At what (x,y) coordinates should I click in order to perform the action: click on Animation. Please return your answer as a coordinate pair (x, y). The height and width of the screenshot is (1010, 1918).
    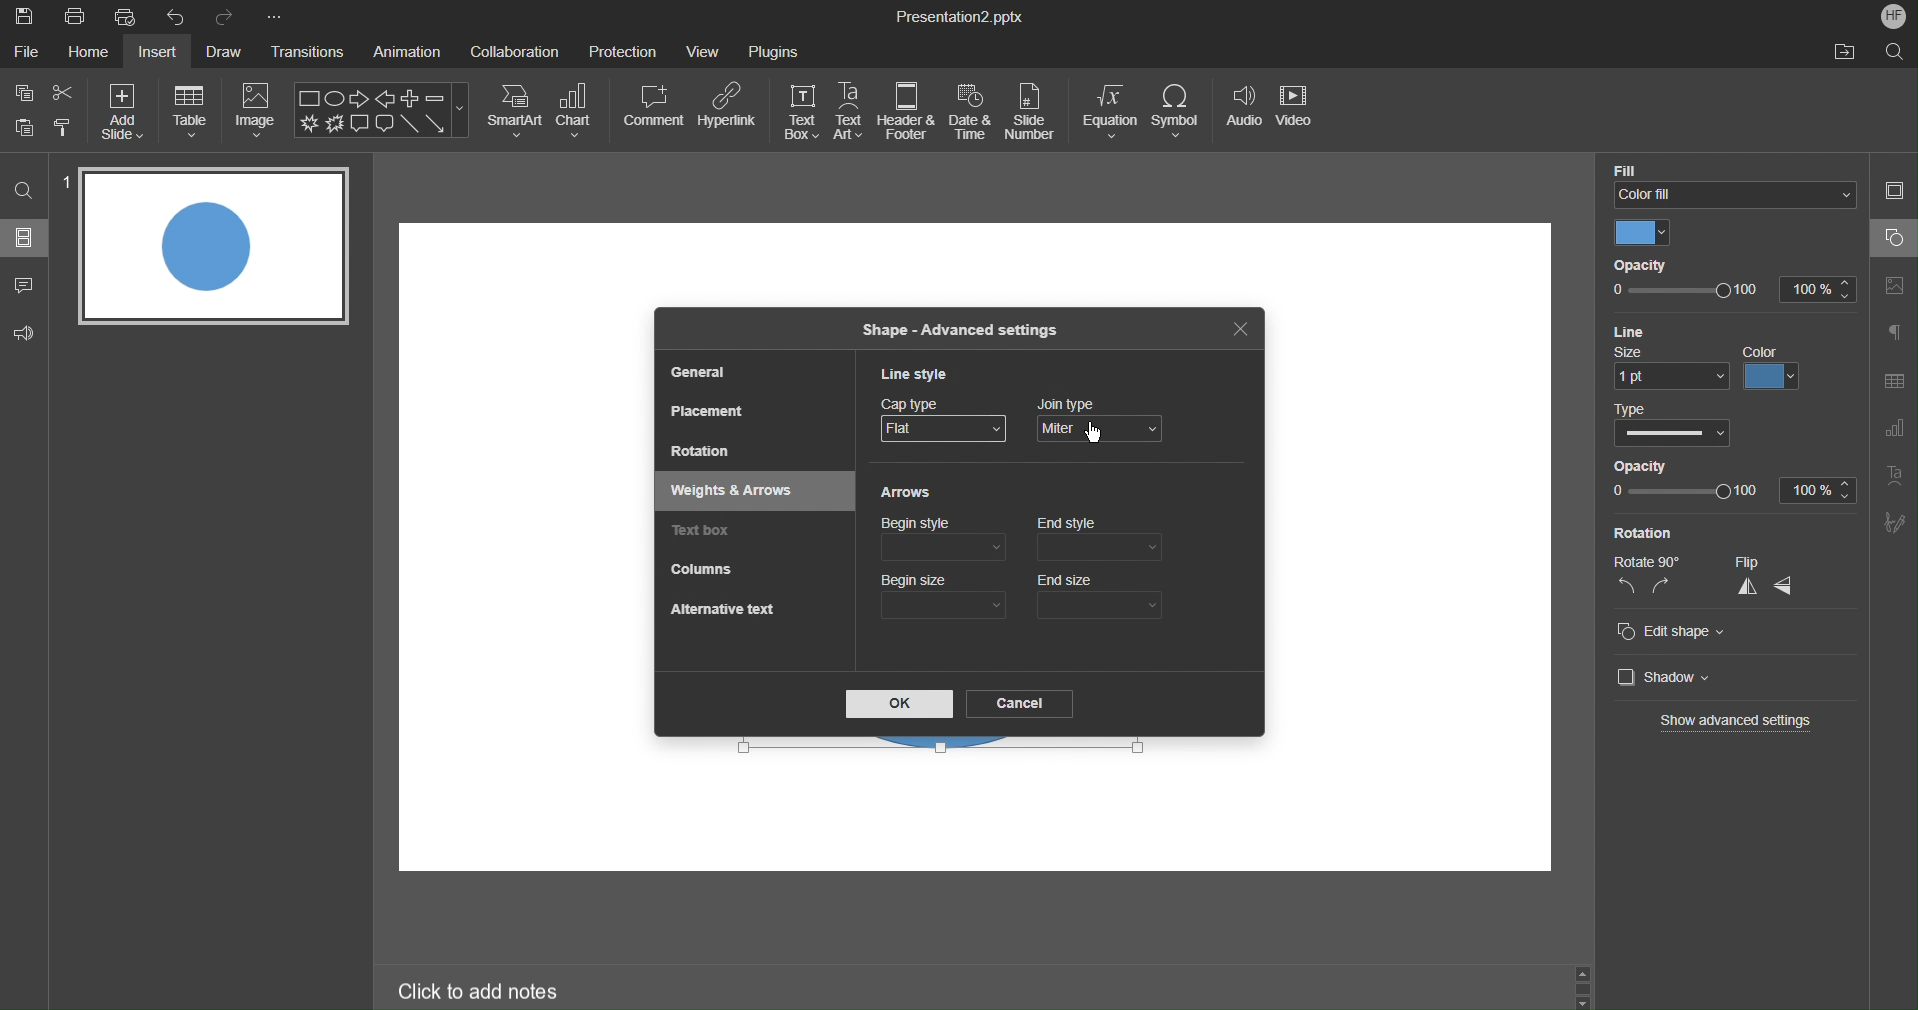
    Looking at the image, I should click on (411, 53).